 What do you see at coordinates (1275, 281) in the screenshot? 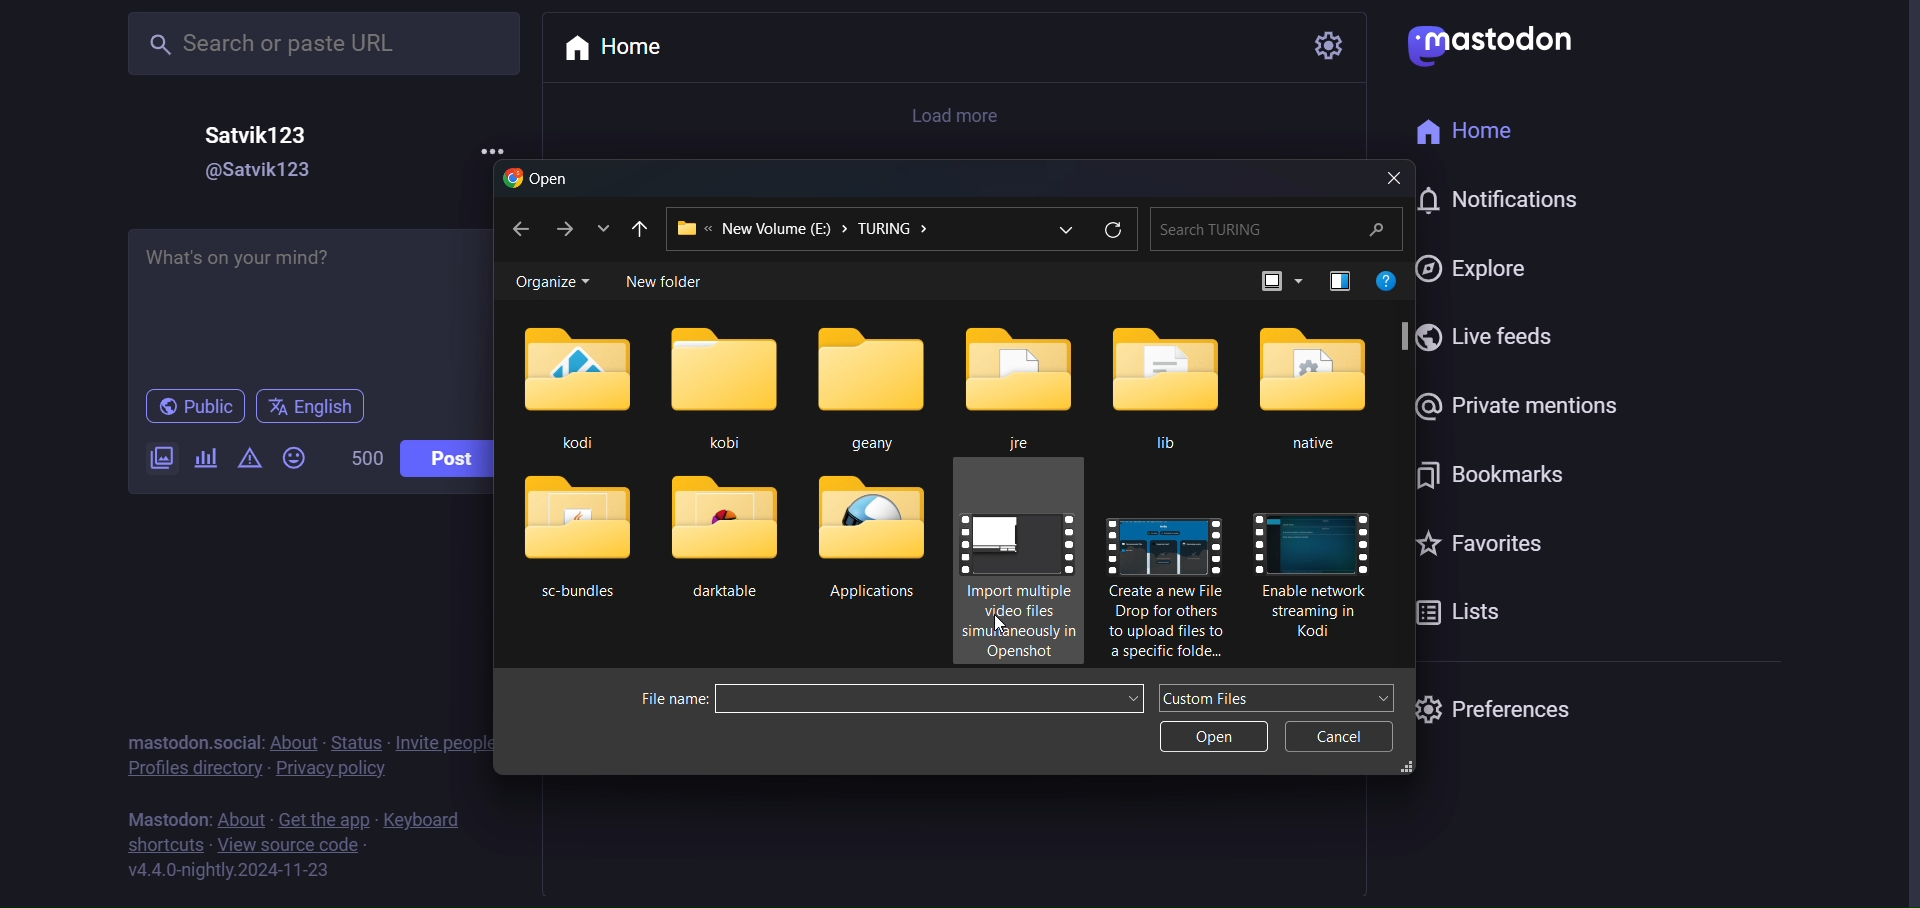
I see `view` at bounding box center [1275, 281].